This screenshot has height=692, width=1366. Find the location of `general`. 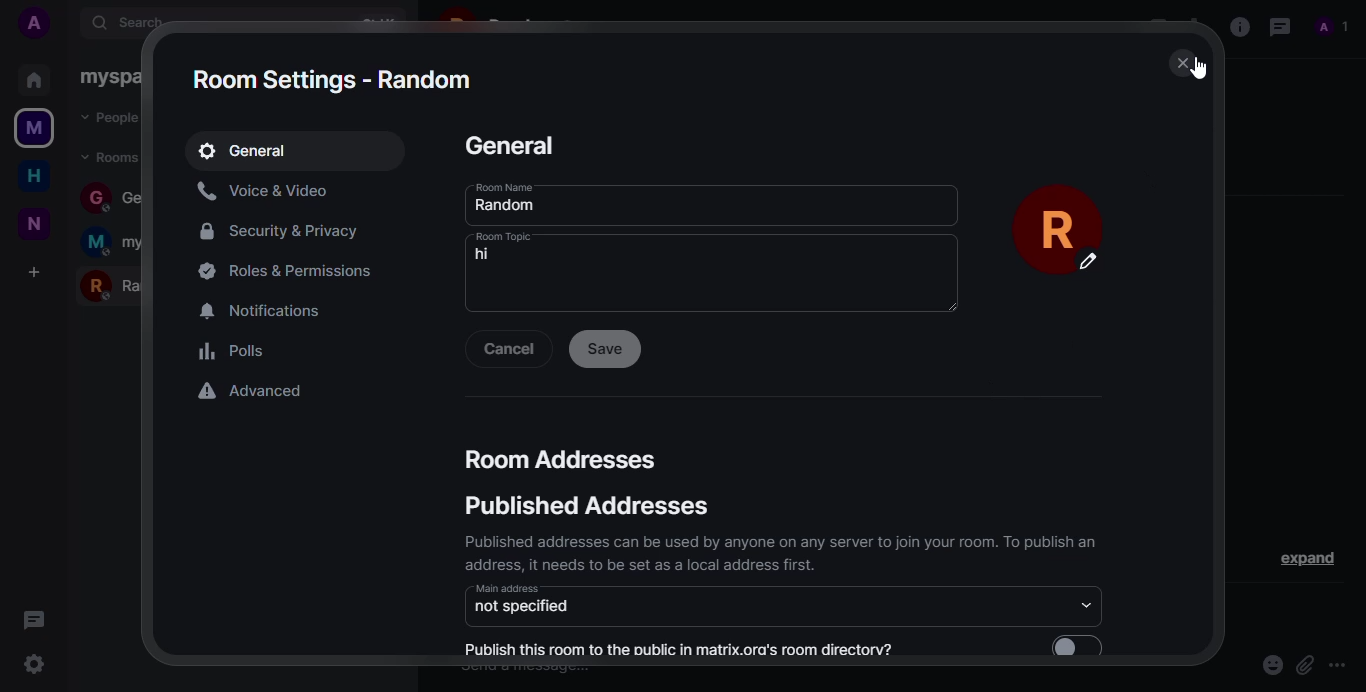

general is located at coordinates (512, 145).